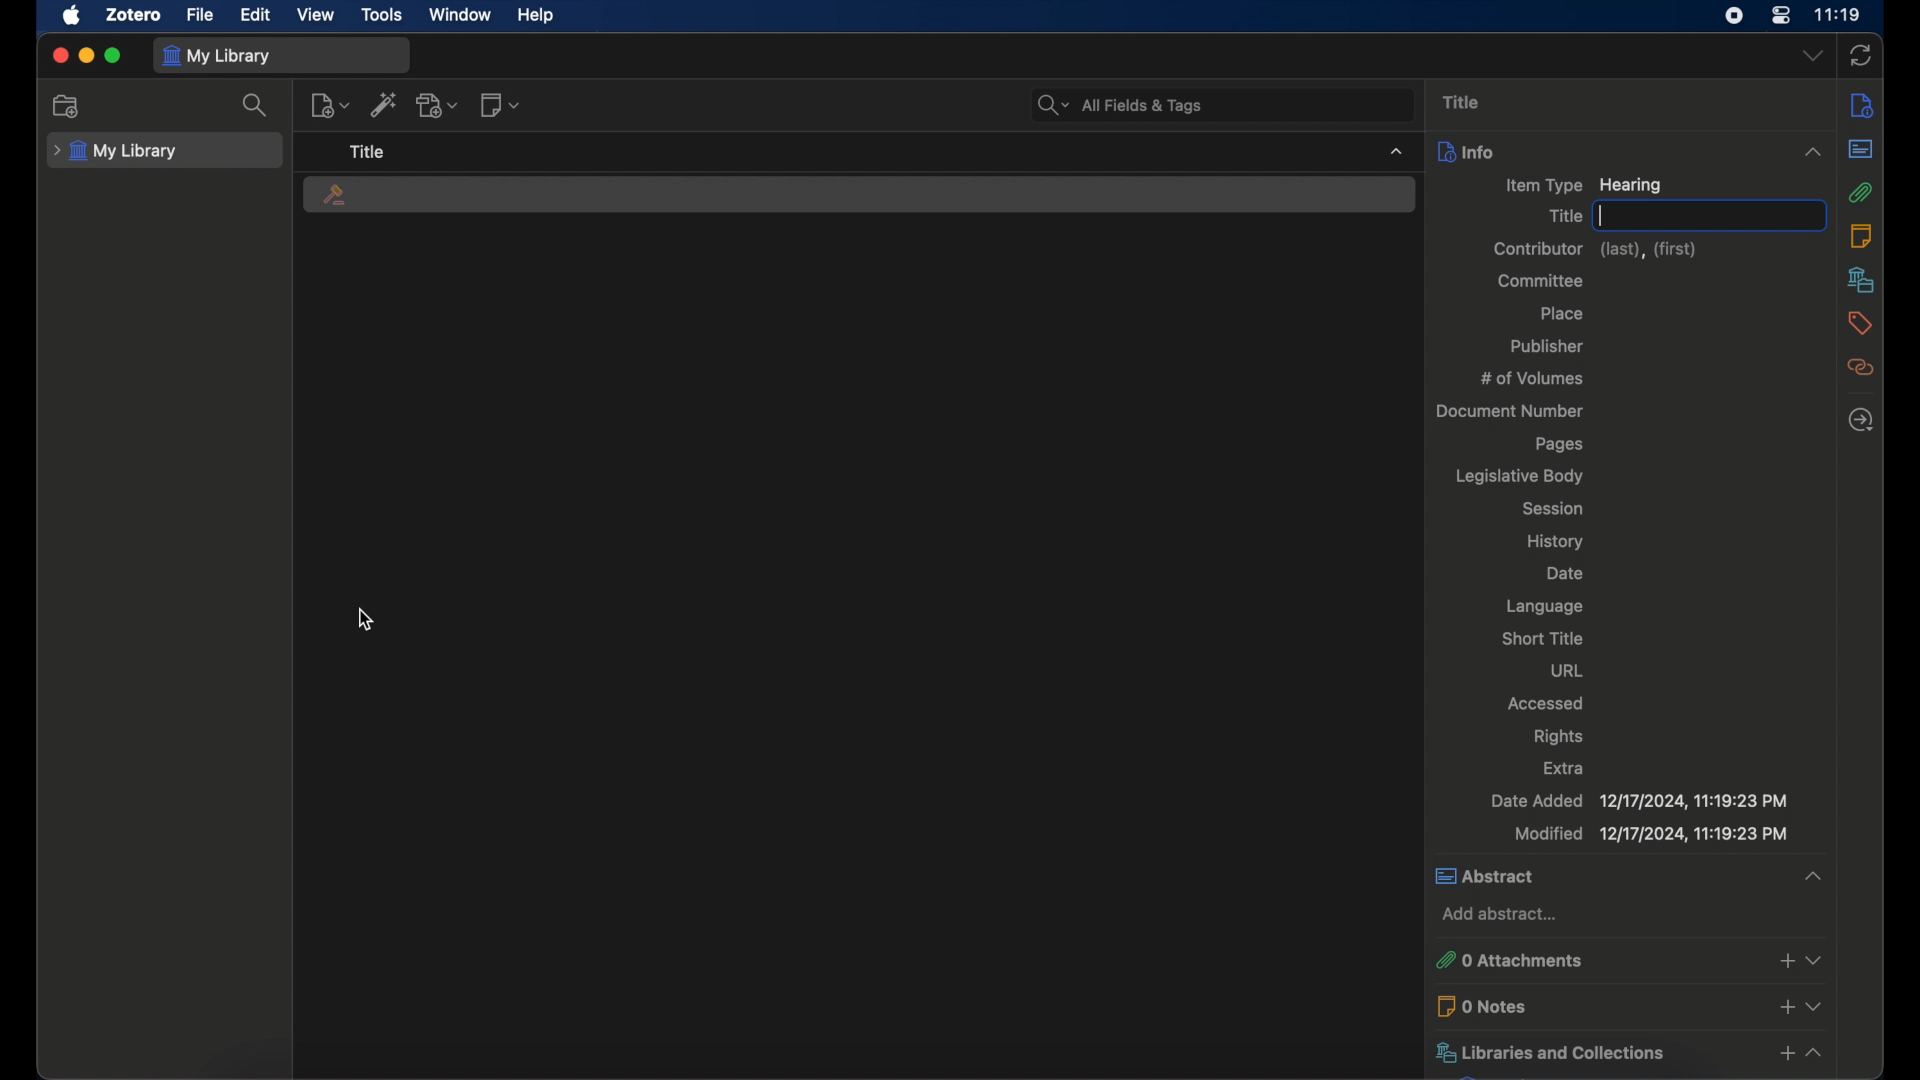 Image resolution: width=1920 pixels, height=1080 pixels. I want to click on zotero, so click(131, 15).